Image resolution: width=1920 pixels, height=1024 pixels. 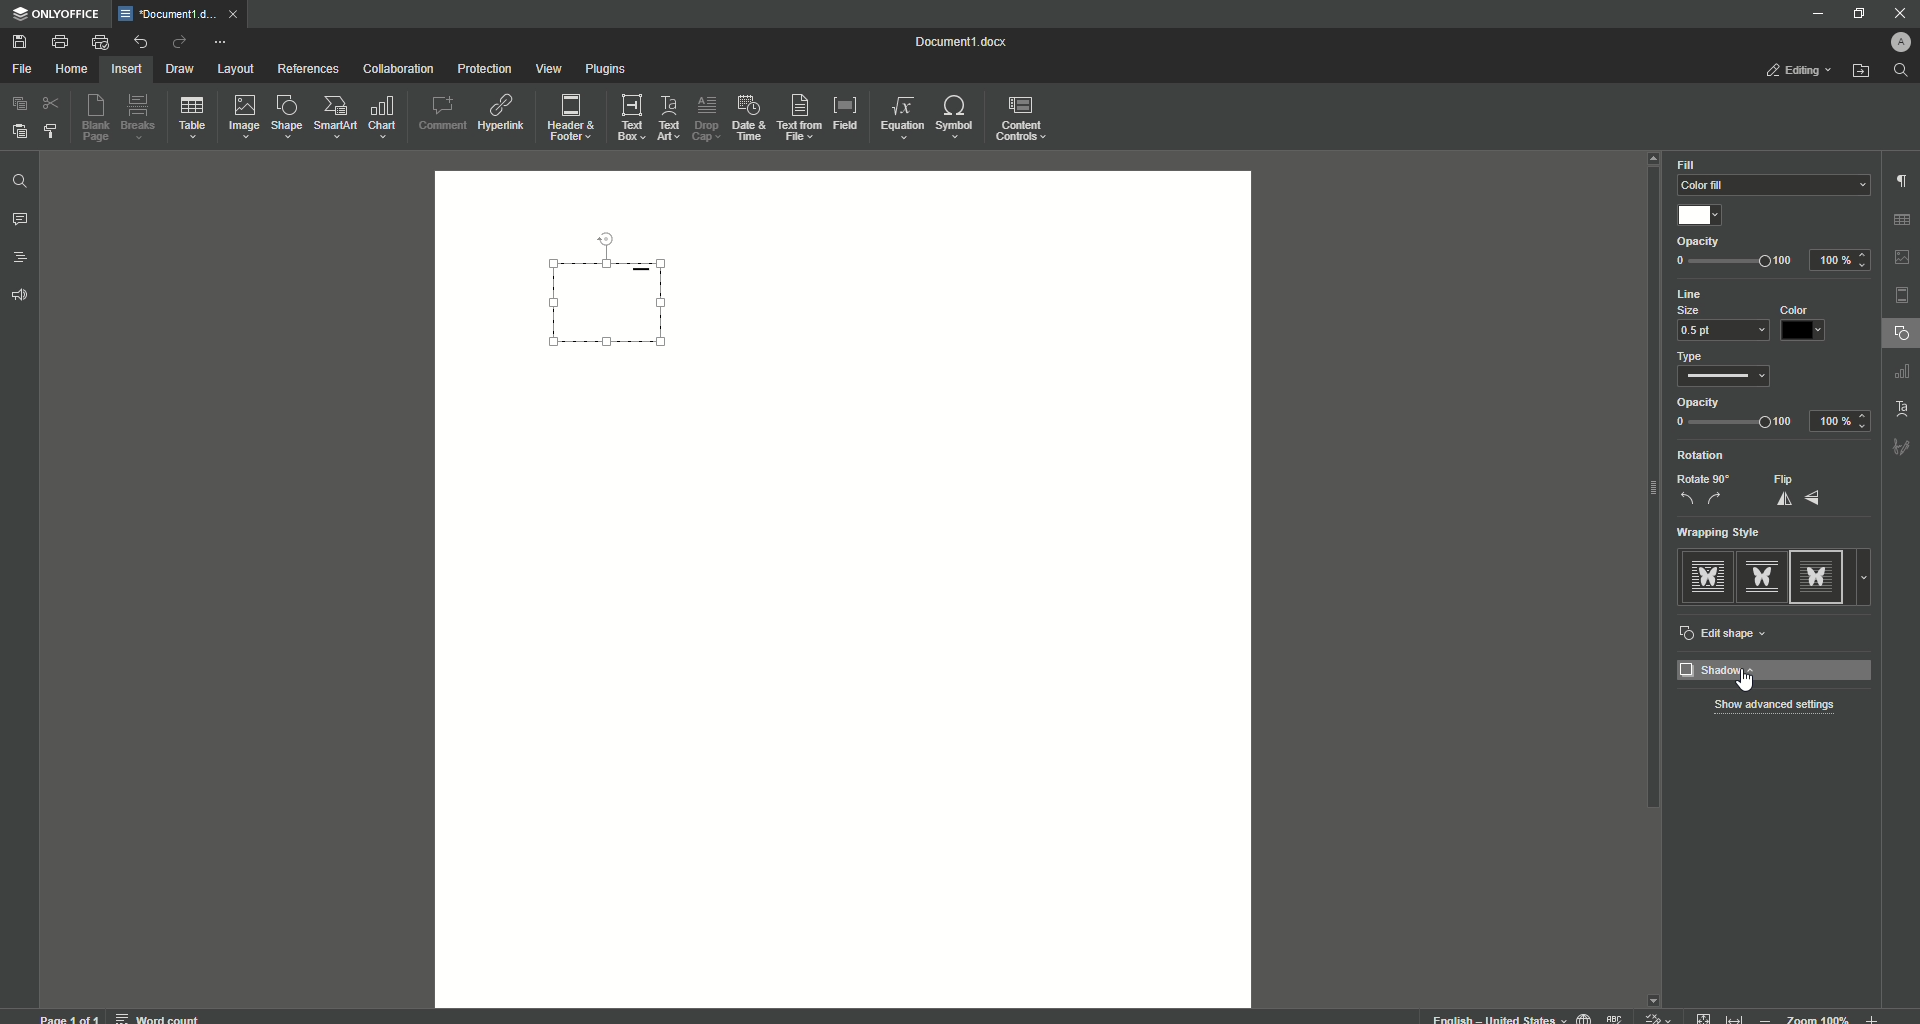 I want to click on Tab 1, so click(x=170, y=14).